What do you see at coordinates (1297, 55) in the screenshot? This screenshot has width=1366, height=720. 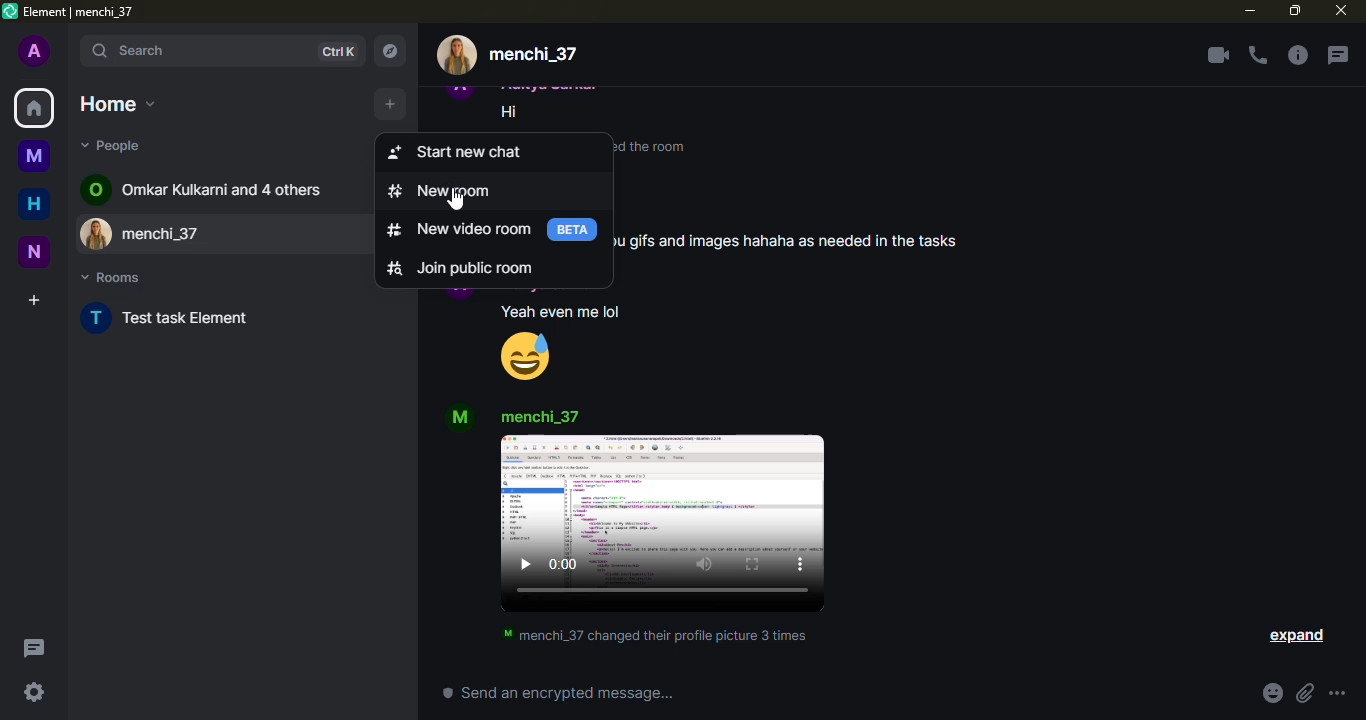 I see `info` at bounding box center [1297, 55].